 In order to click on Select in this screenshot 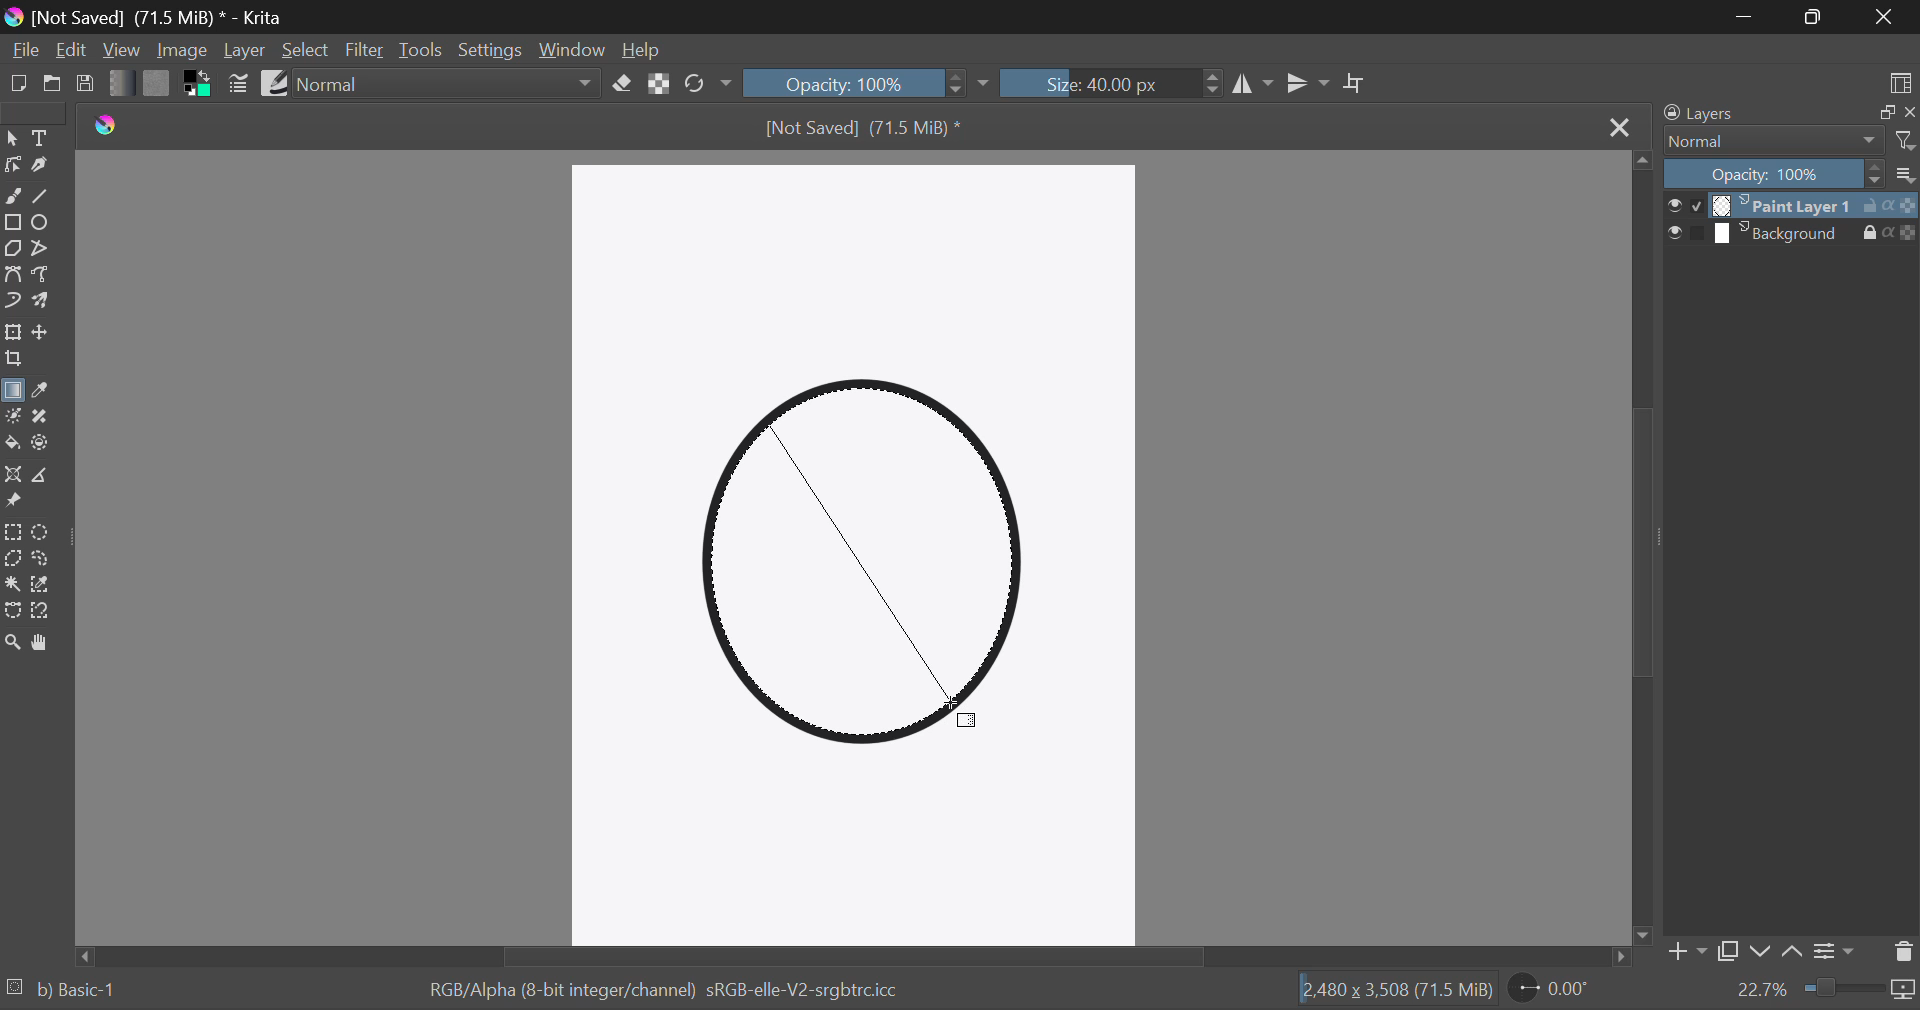, I will do `click(306, 53)`.